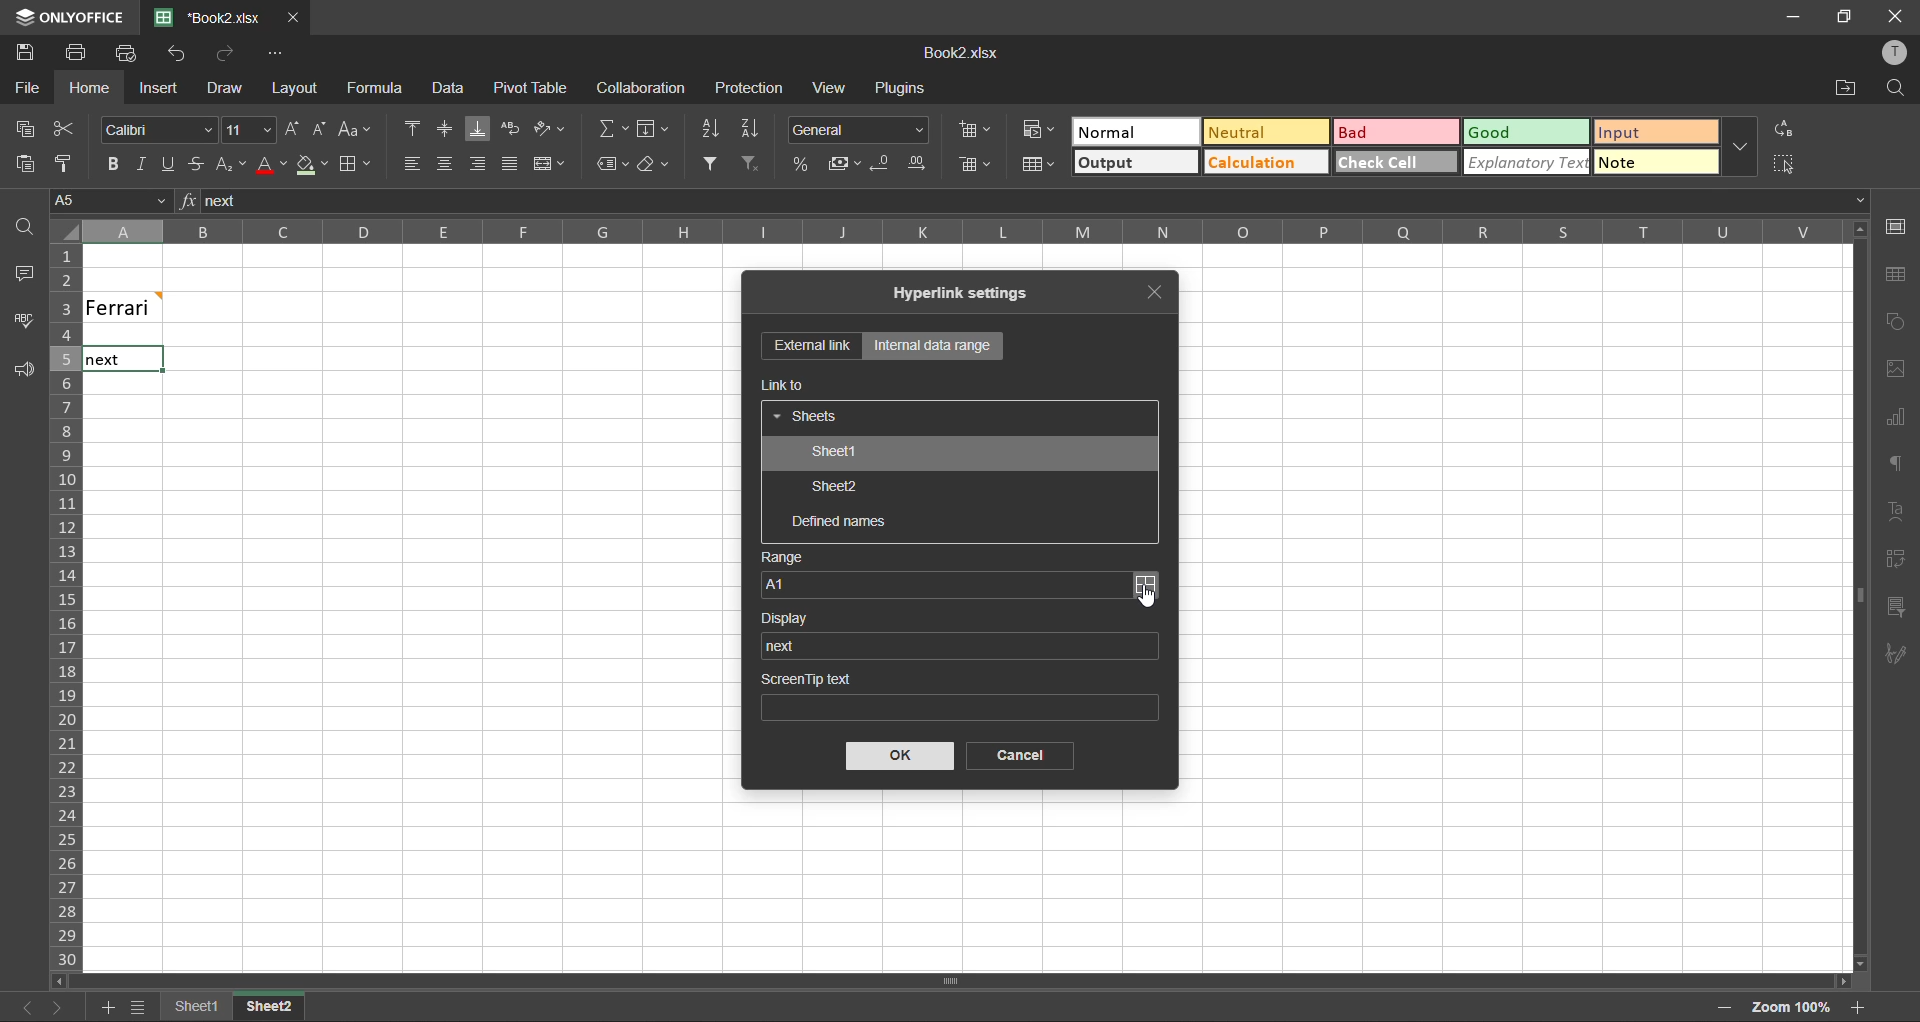  I want to click on merge and center, so click(549, 164).